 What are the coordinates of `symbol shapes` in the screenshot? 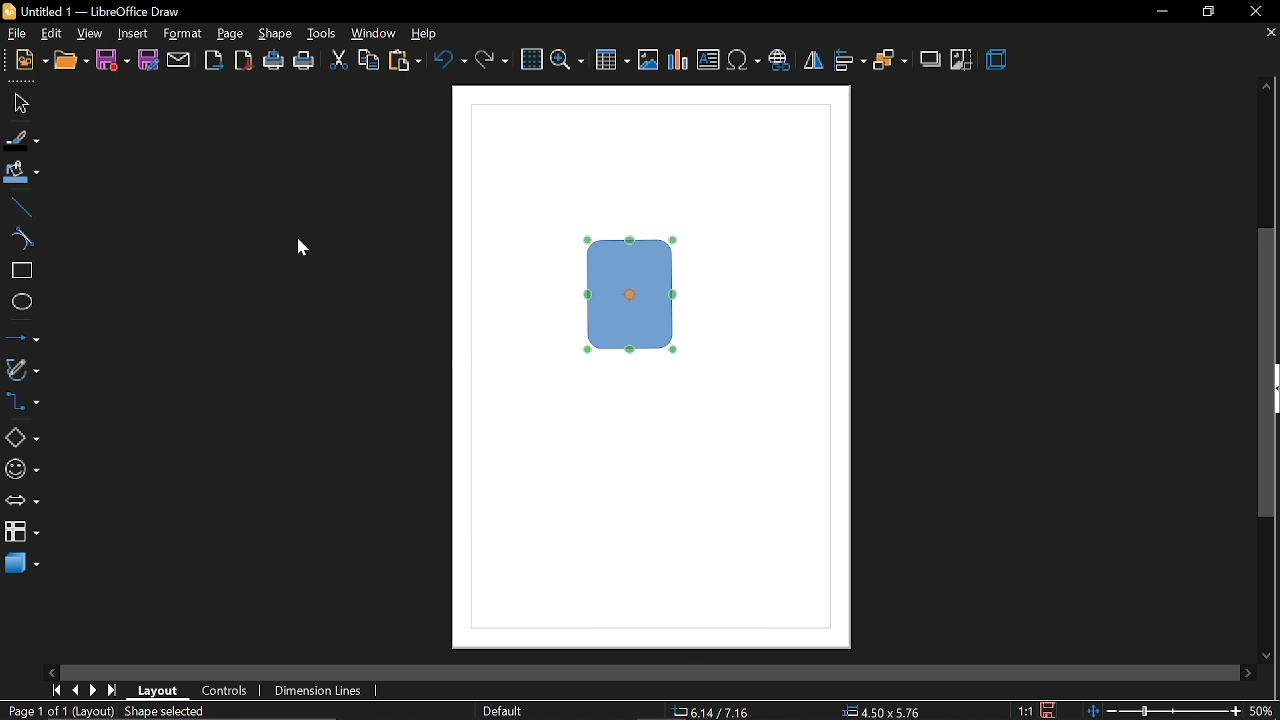 It's located at (21, 469).